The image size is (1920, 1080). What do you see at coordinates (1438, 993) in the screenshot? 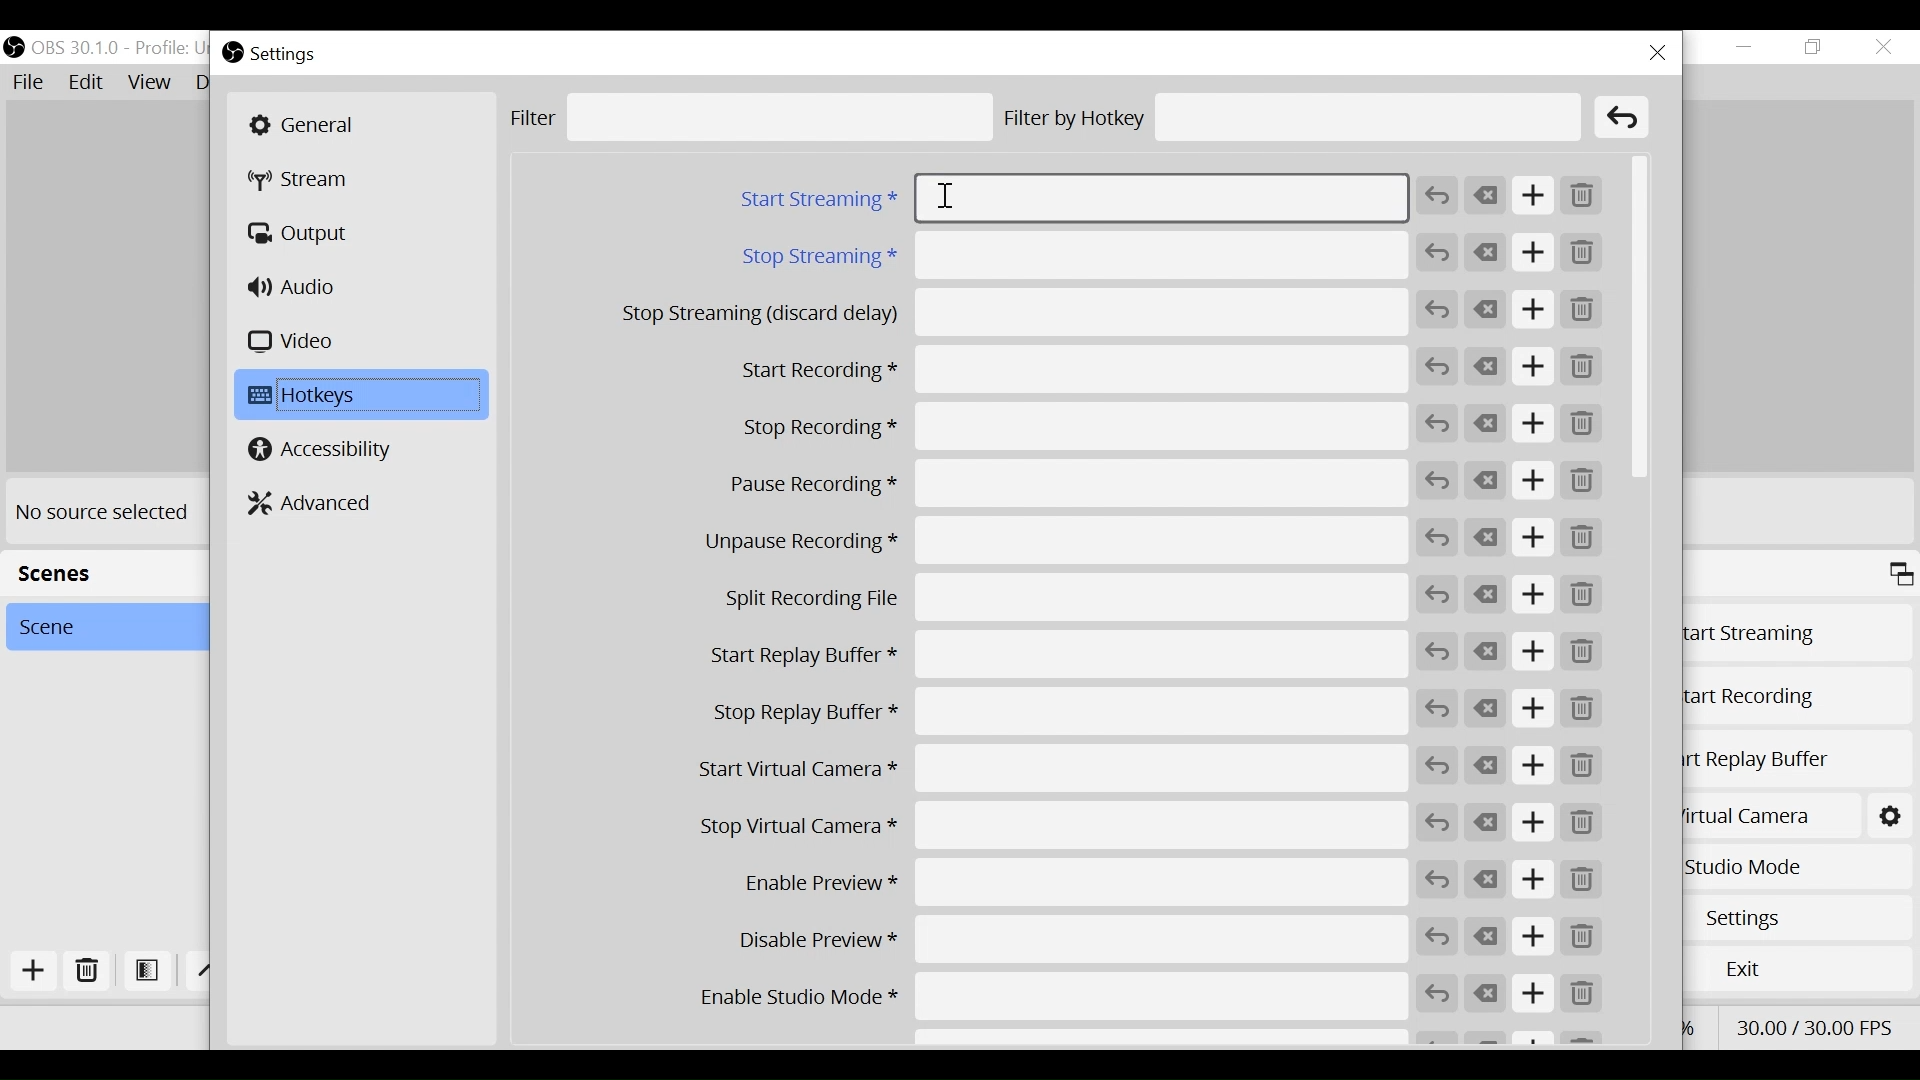
I see `Revert` at bounding box center [1438, 993].